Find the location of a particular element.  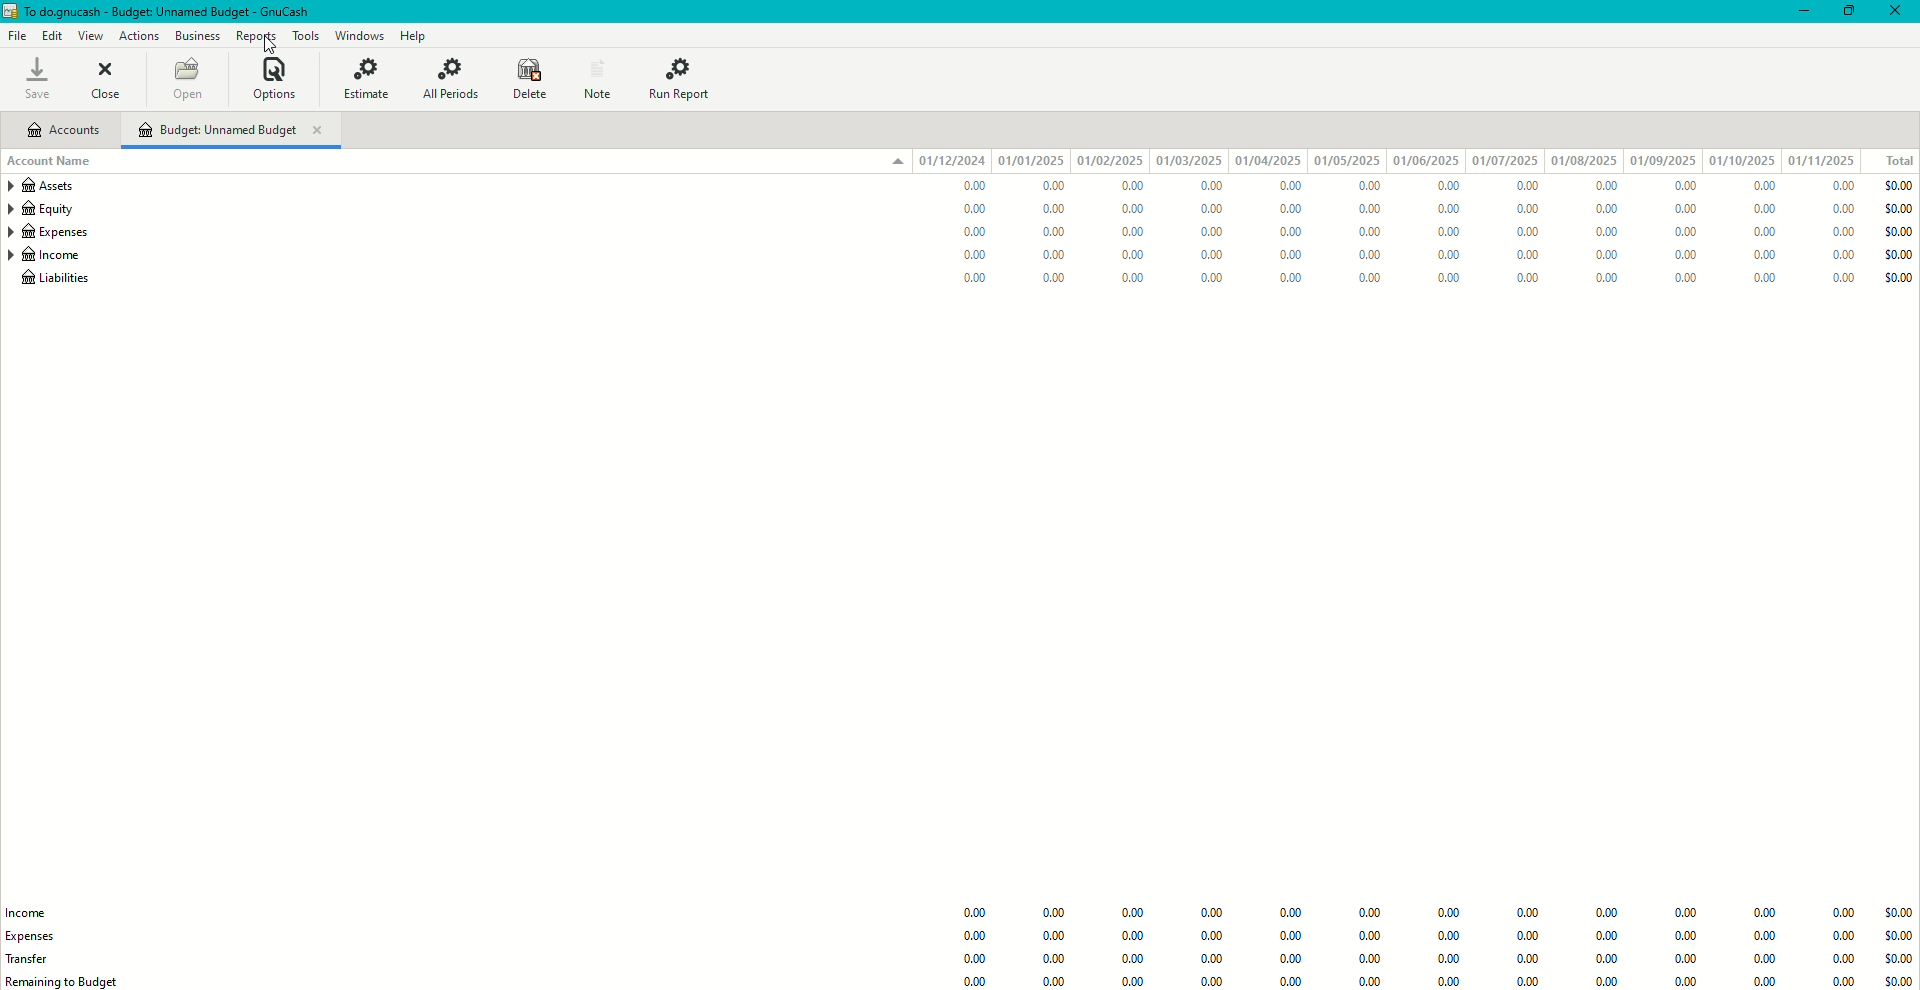

01/02/2025 is located at coordinates (1109, 161).